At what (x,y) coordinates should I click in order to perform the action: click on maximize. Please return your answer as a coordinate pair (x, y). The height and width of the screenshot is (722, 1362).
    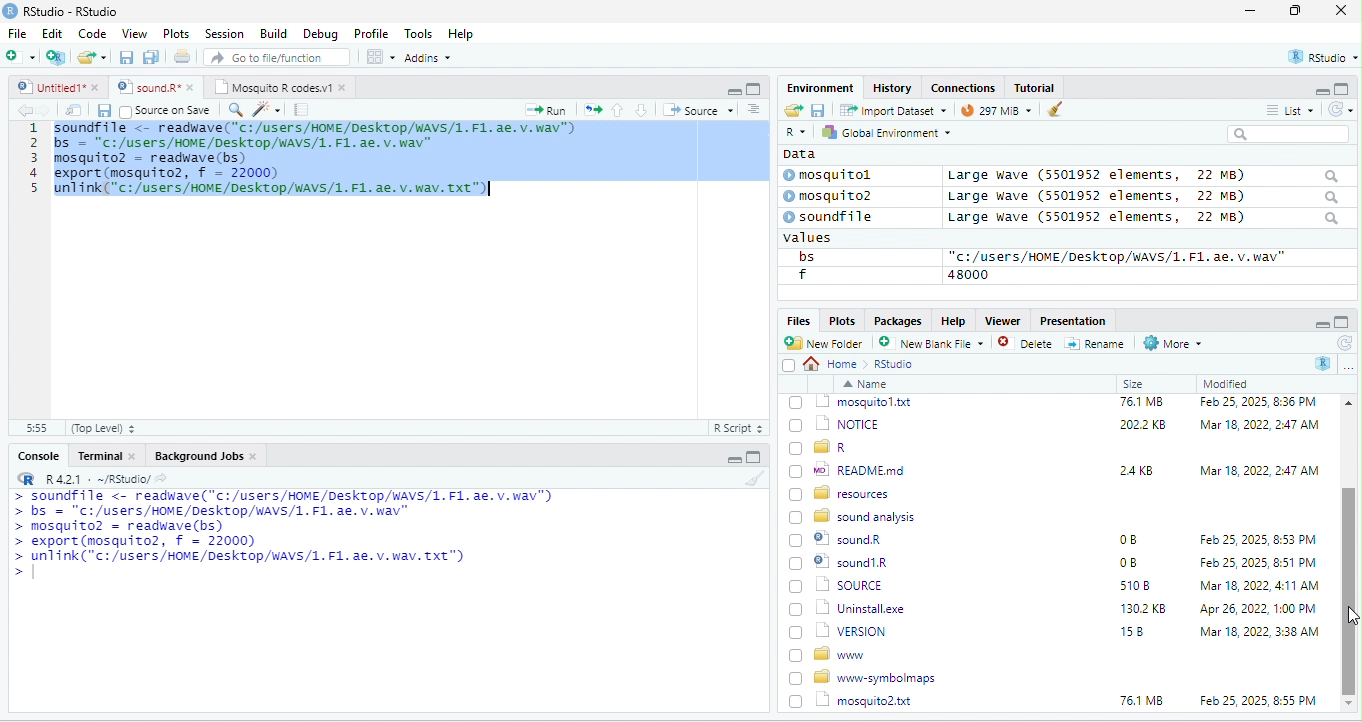
    Looking at the image, I should click on (753, 457).